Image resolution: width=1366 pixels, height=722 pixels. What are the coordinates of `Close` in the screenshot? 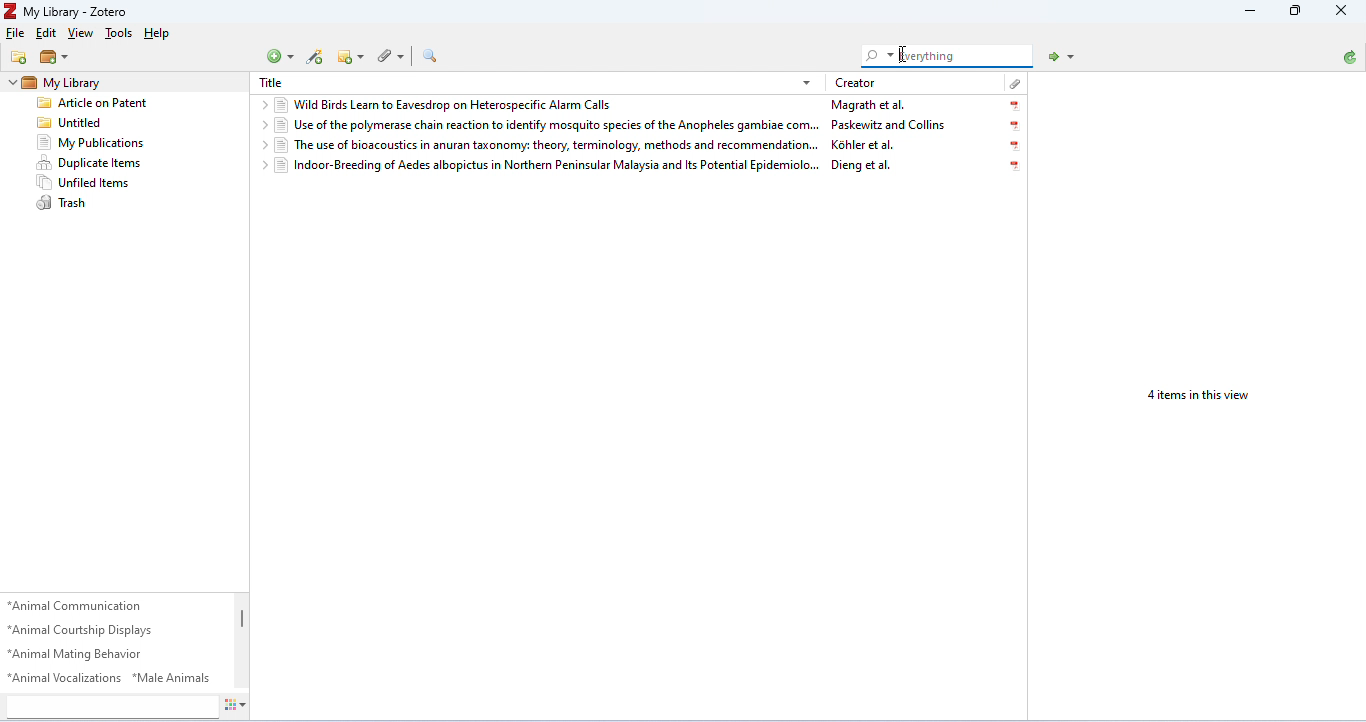 It's located at (1344, 10).